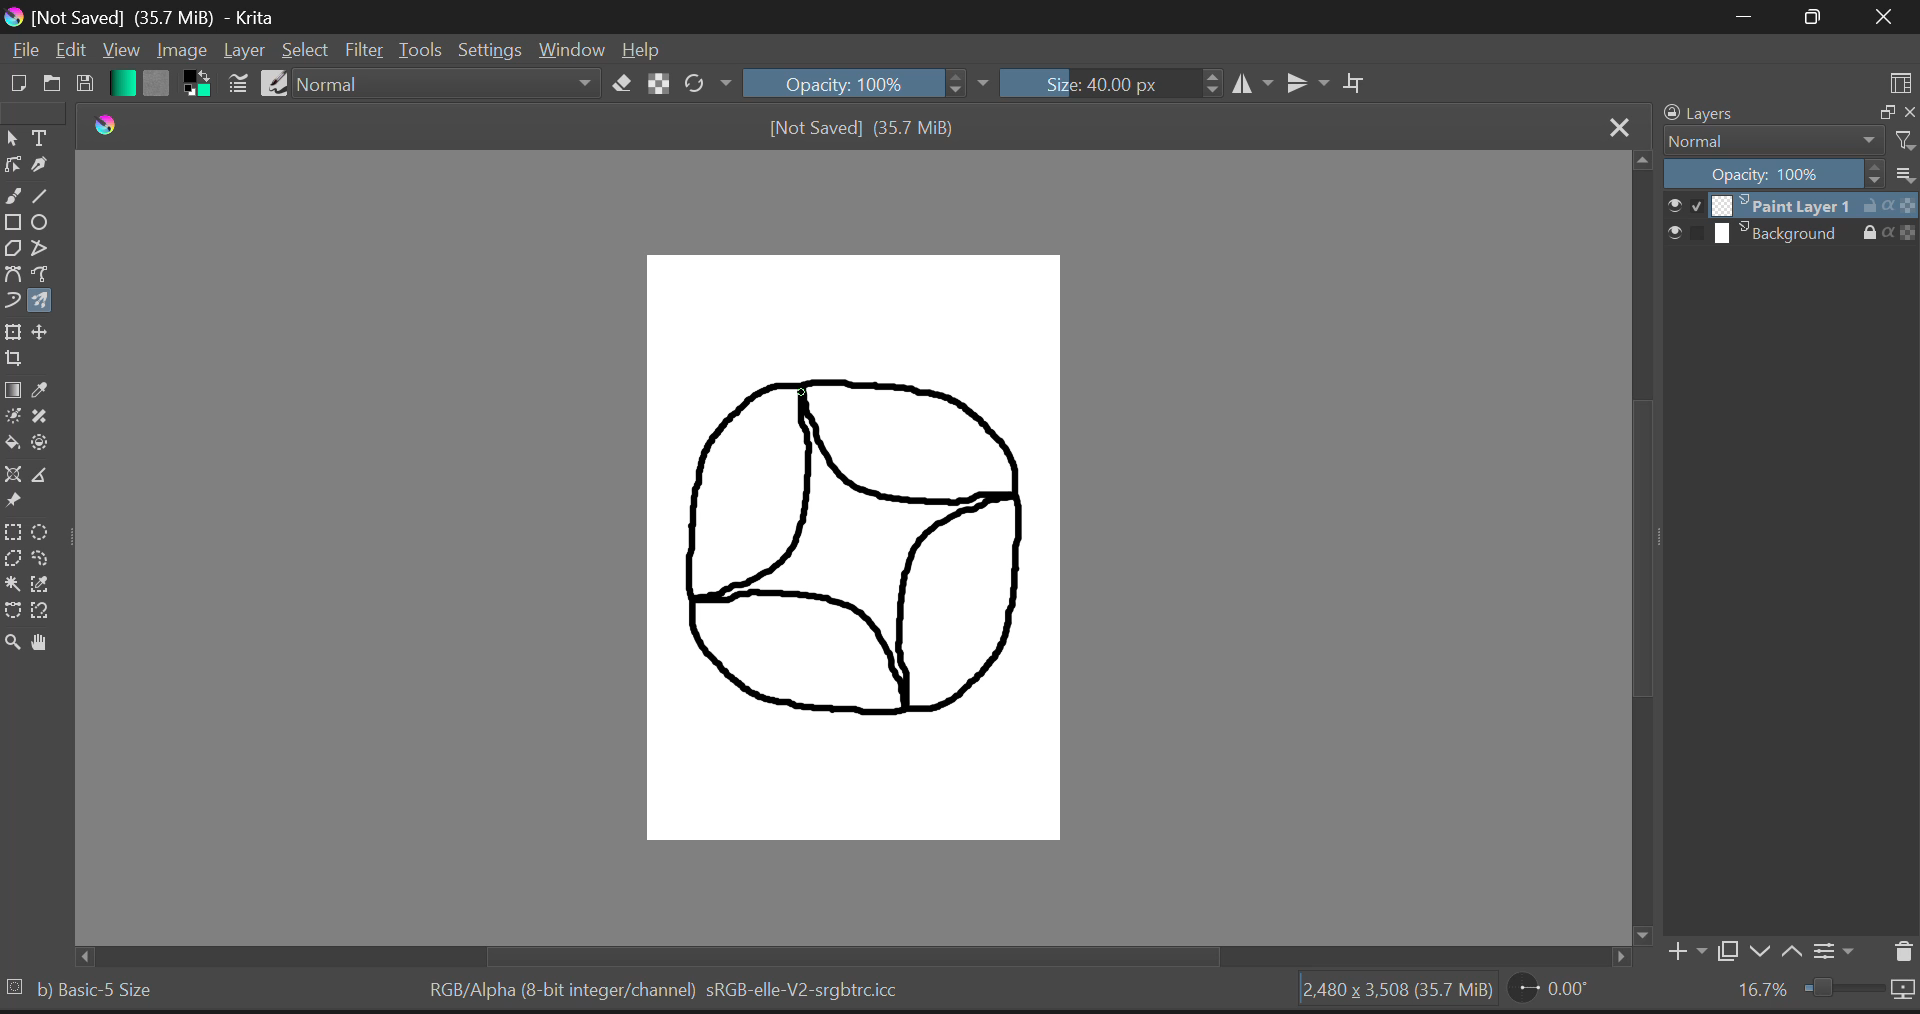 This screenshot has height=1014, width=1920. I want to click on Opacity 100%, so click(1771, 175).